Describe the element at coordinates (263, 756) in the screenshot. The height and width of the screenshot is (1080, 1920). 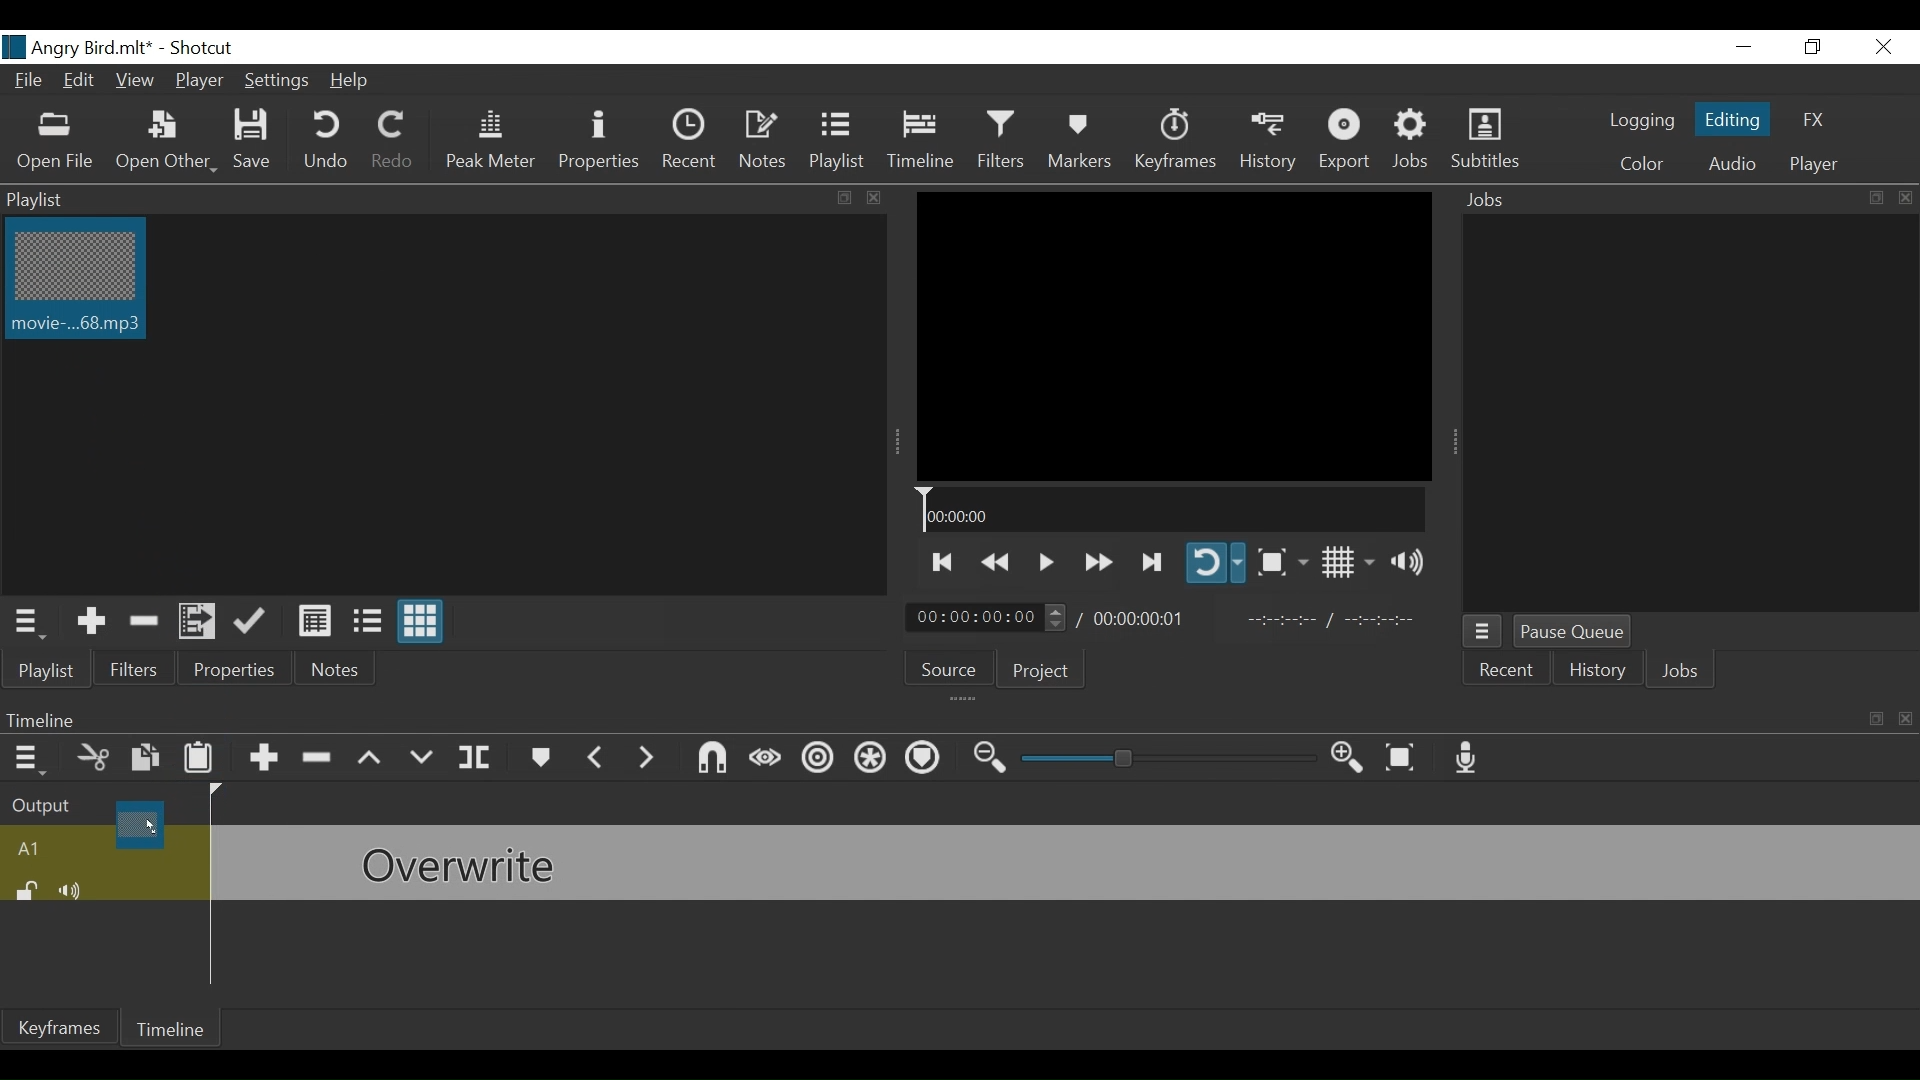
I see `Append` at that location.